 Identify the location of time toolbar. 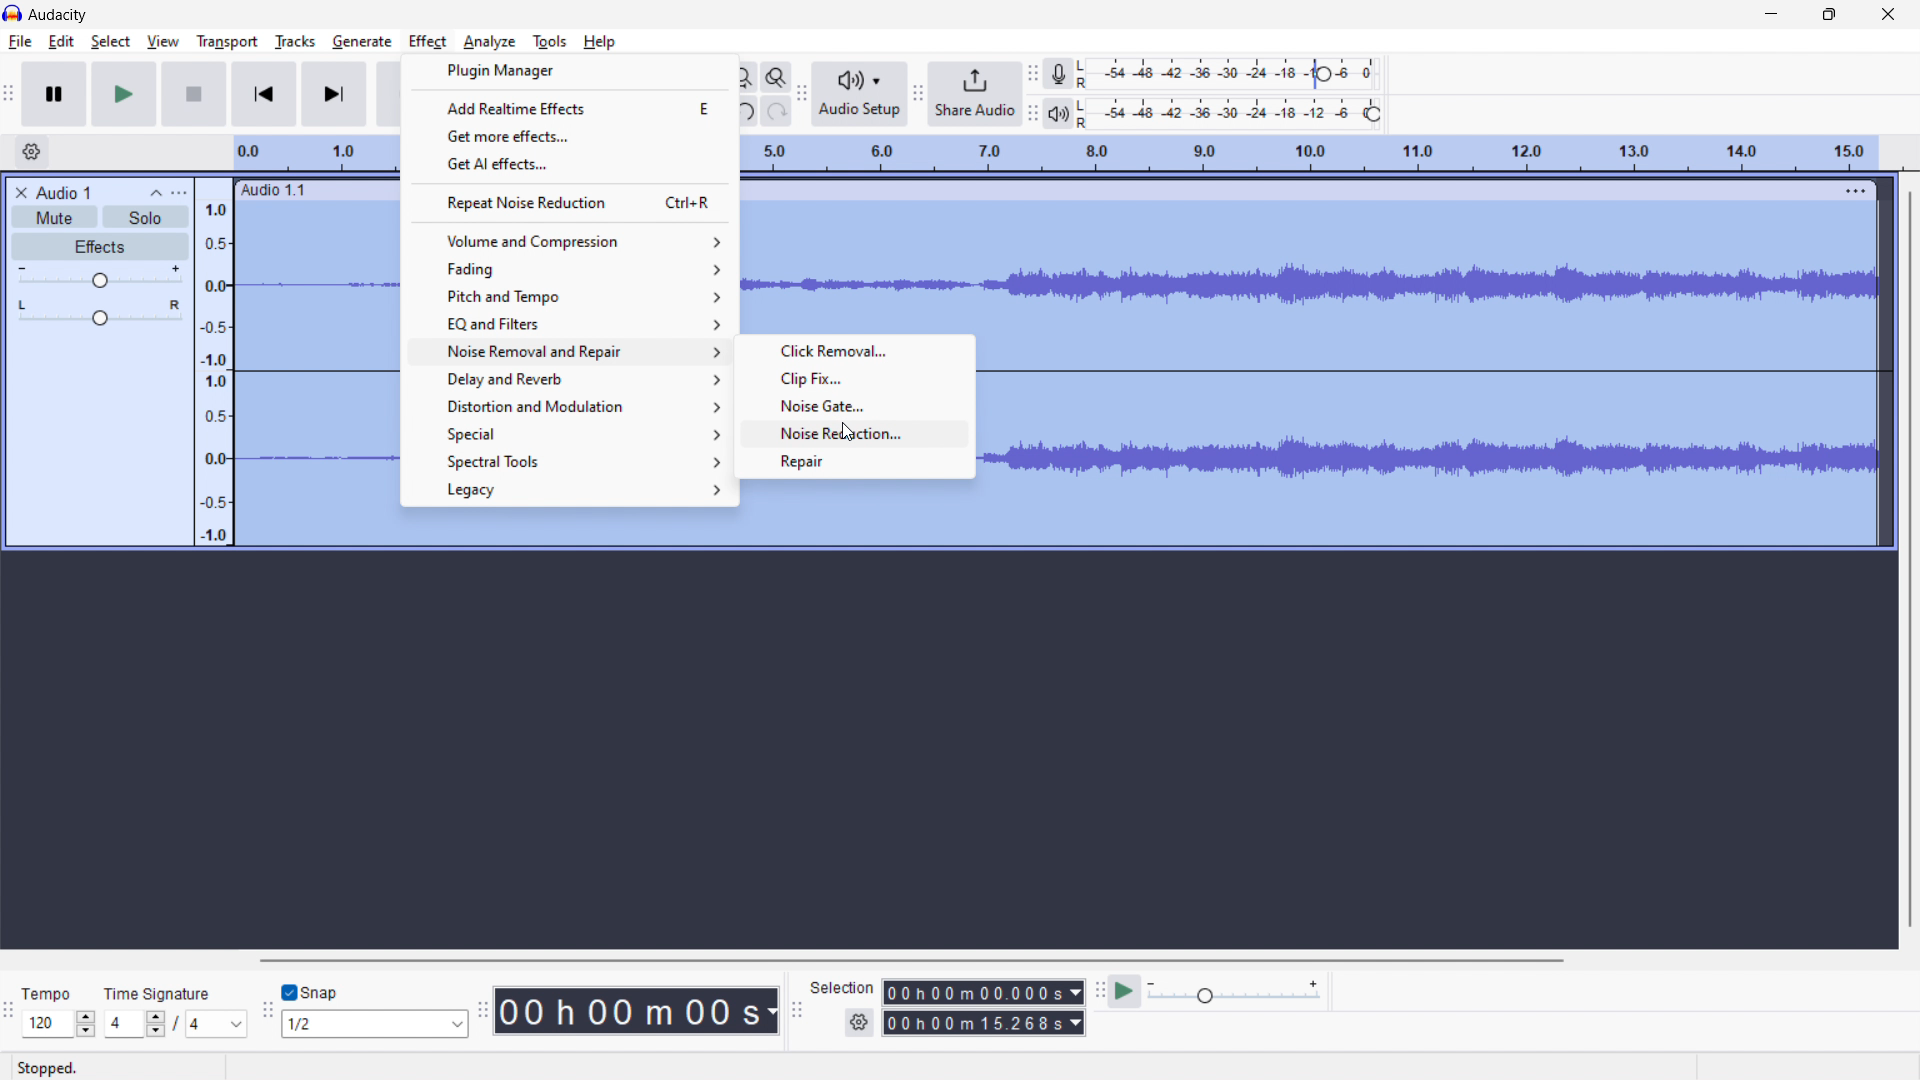
(483, 1007).